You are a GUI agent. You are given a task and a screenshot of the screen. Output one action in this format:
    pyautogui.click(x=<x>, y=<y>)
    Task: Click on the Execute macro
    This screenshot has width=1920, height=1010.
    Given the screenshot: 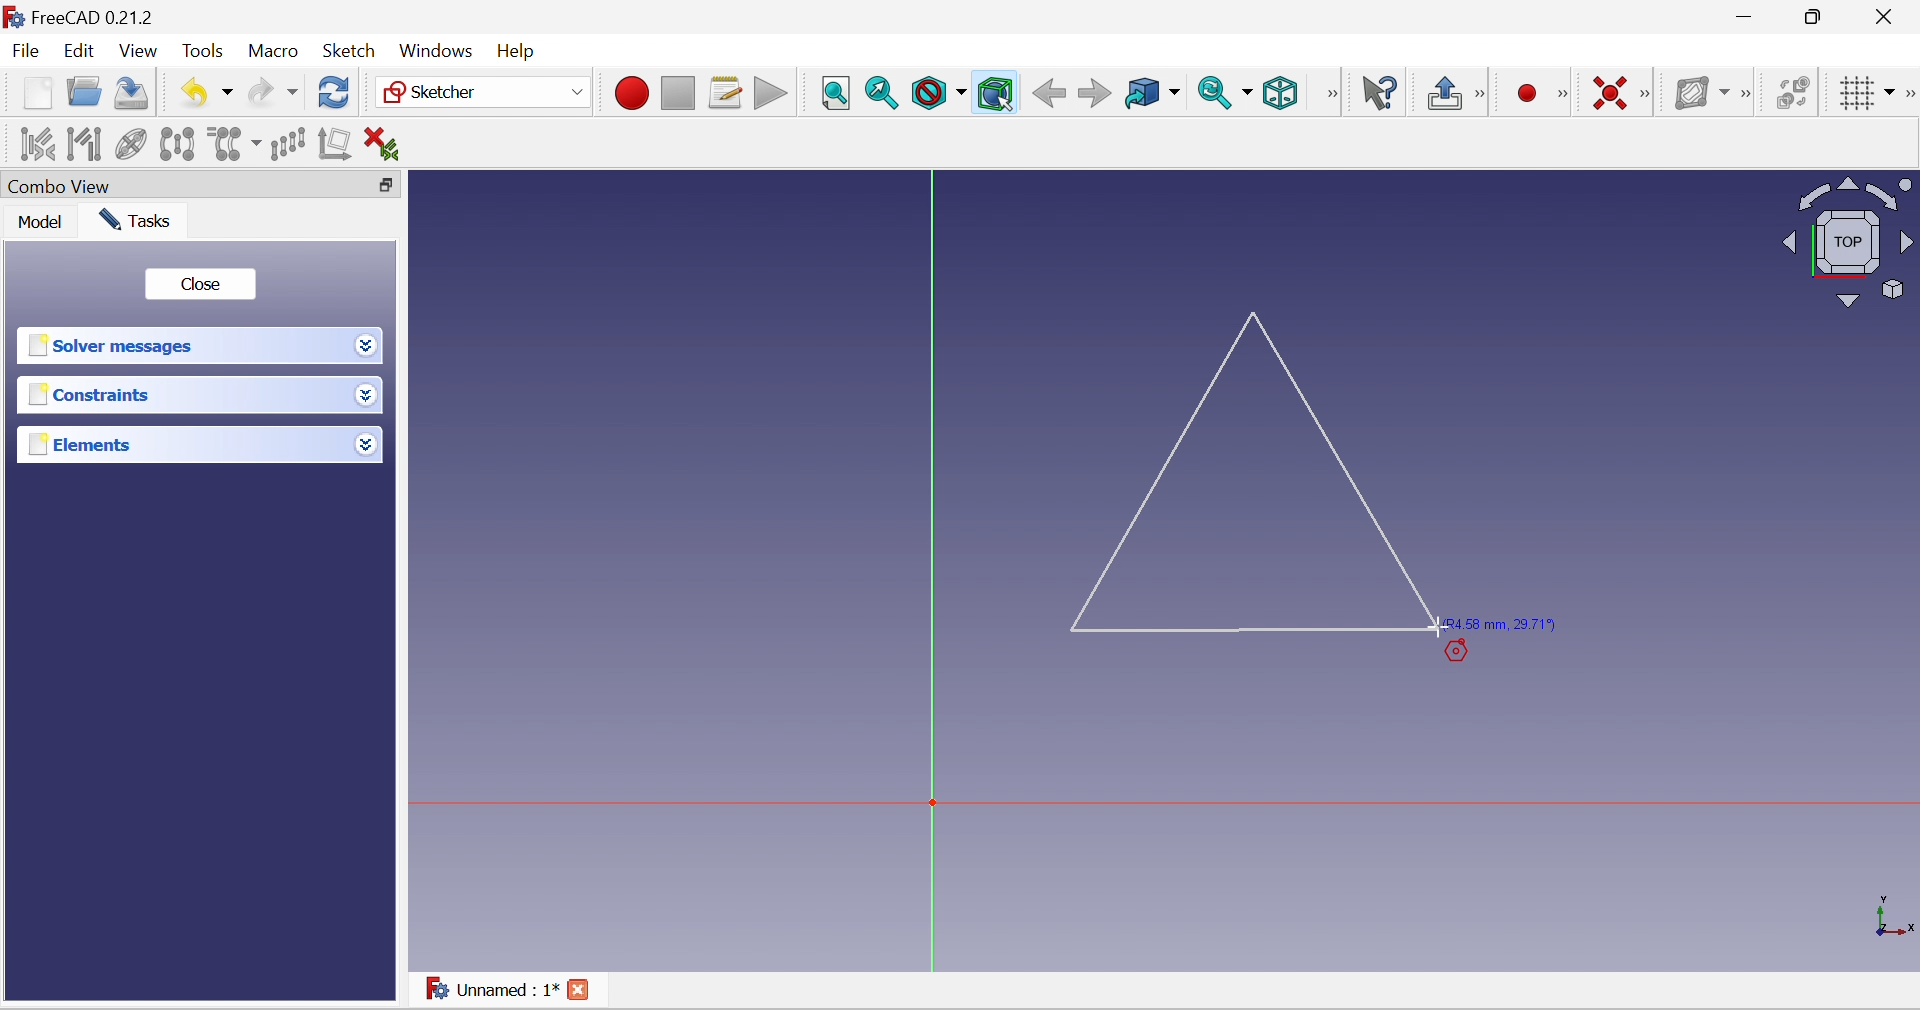 What is the action you would take?
    pyautogui.click(x=768, y=91)
    